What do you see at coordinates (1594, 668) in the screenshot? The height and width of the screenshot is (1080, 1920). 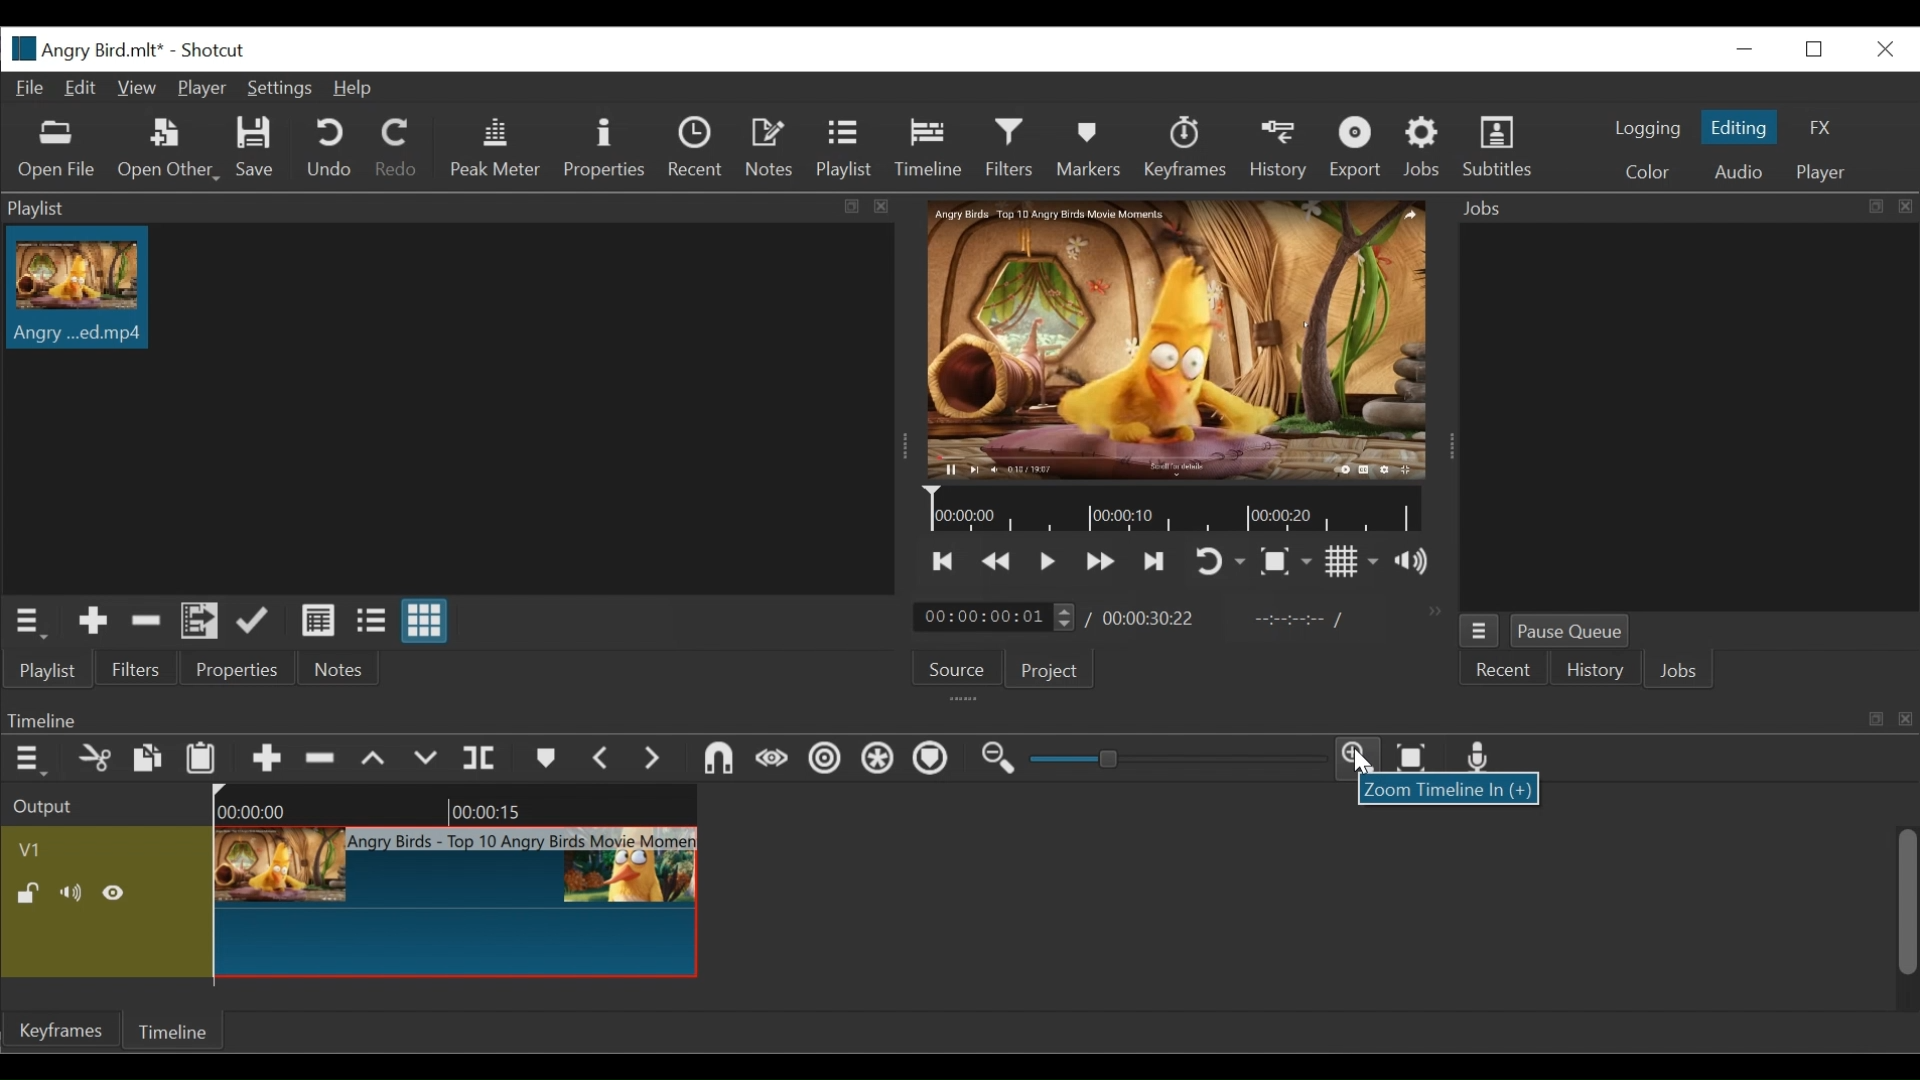 I see `History` at bounding box center [1594, 668].